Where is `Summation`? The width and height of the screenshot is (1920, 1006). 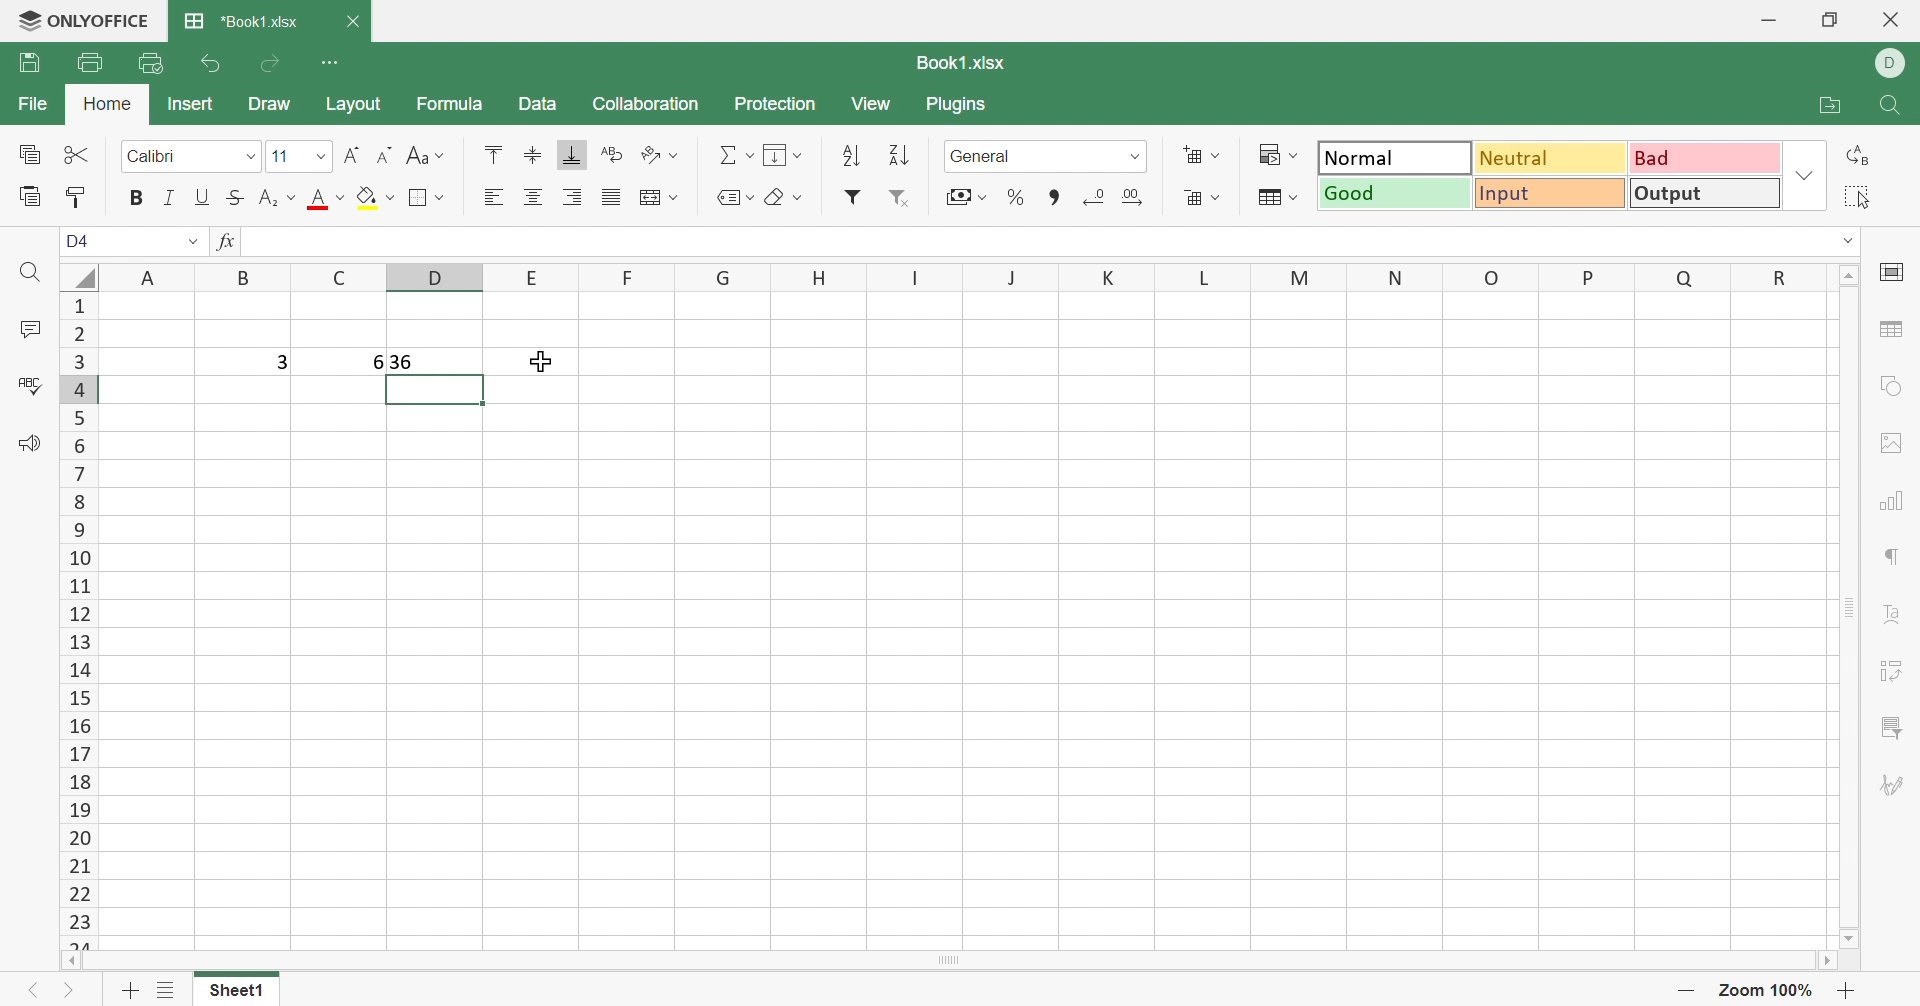 Summation is located at coordinates (735, 154).